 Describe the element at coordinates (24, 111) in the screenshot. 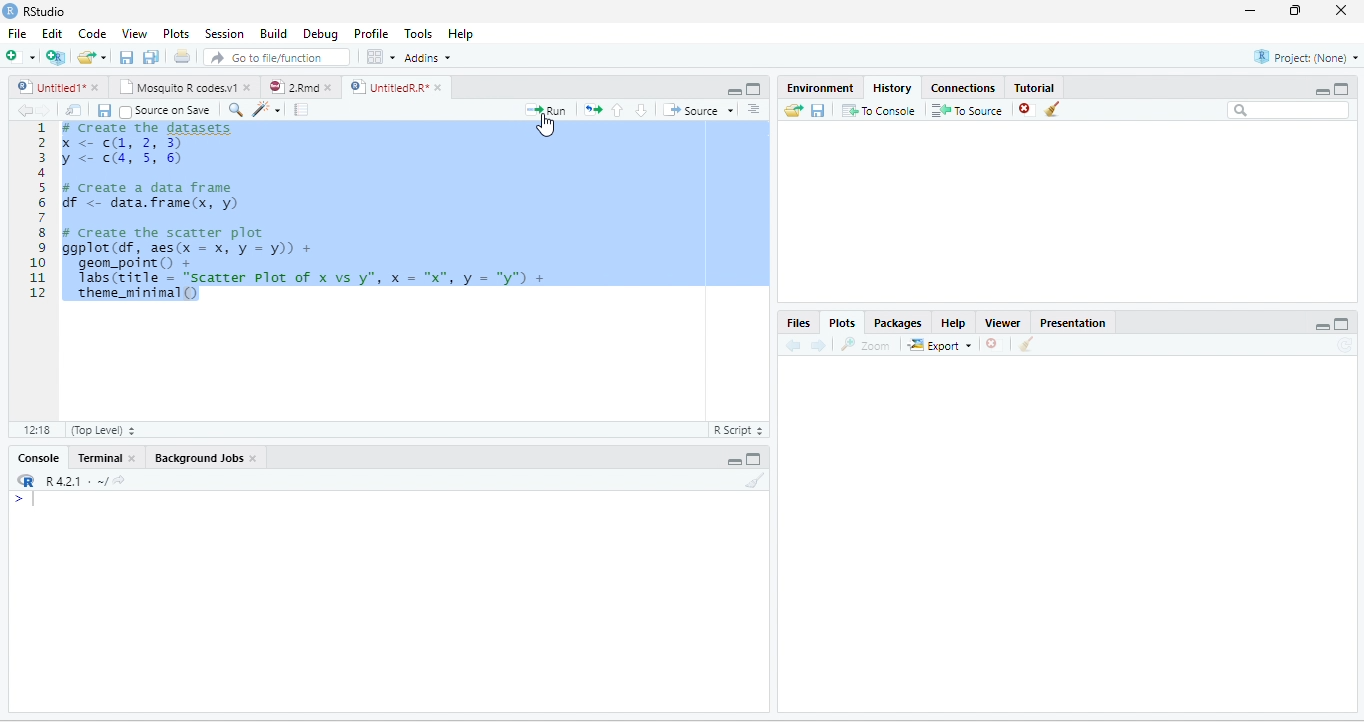

I see `Go back to previous source location` at that location.